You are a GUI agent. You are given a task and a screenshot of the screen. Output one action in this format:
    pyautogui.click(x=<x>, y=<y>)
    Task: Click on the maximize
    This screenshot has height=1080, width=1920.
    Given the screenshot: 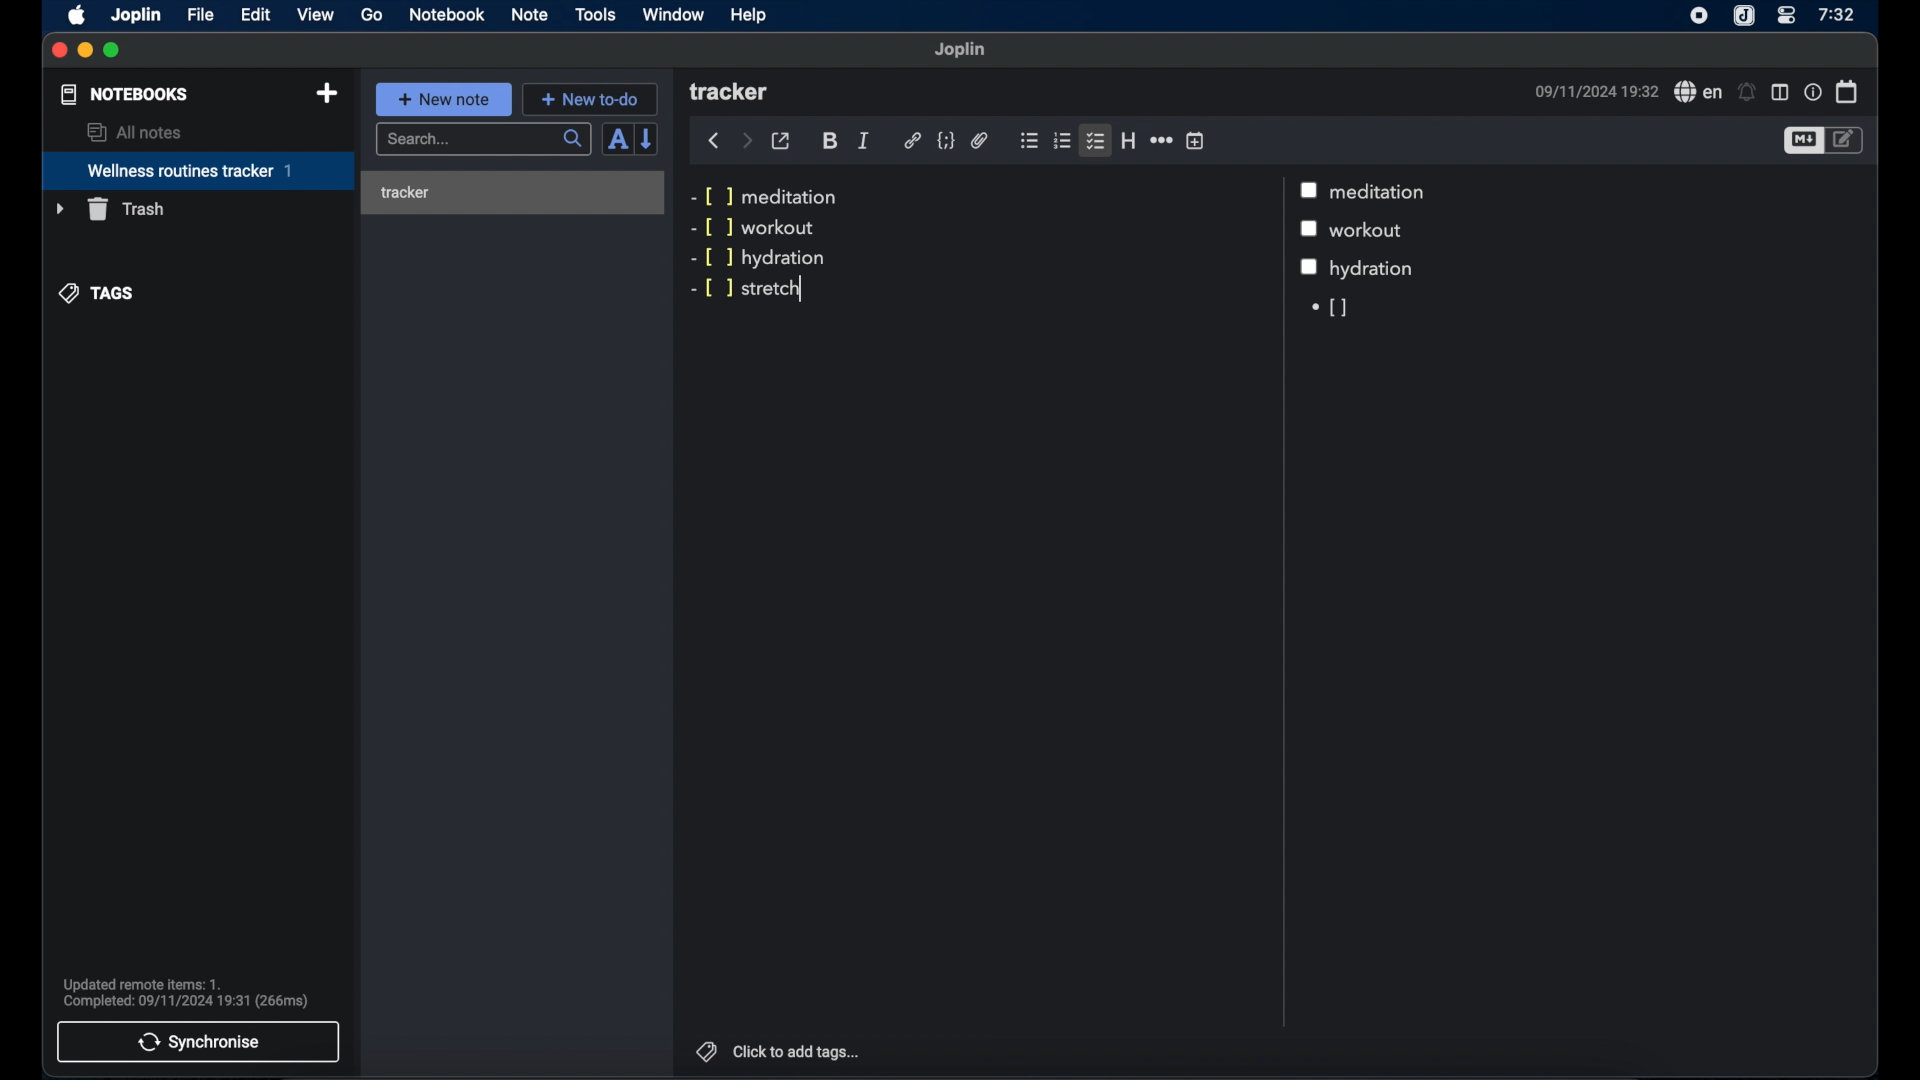 What is the action you would take?
    pyautogui.click(x=113, y=51)
    